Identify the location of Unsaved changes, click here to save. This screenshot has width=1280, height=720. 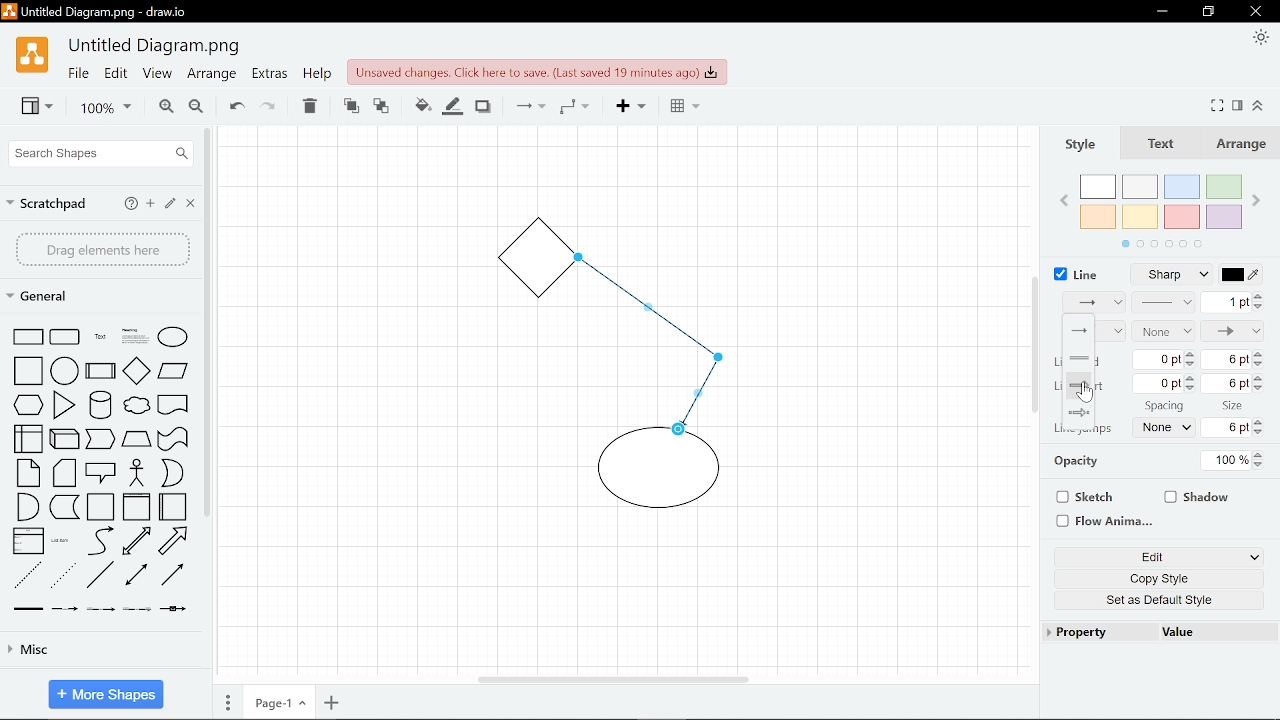
(537, 71).